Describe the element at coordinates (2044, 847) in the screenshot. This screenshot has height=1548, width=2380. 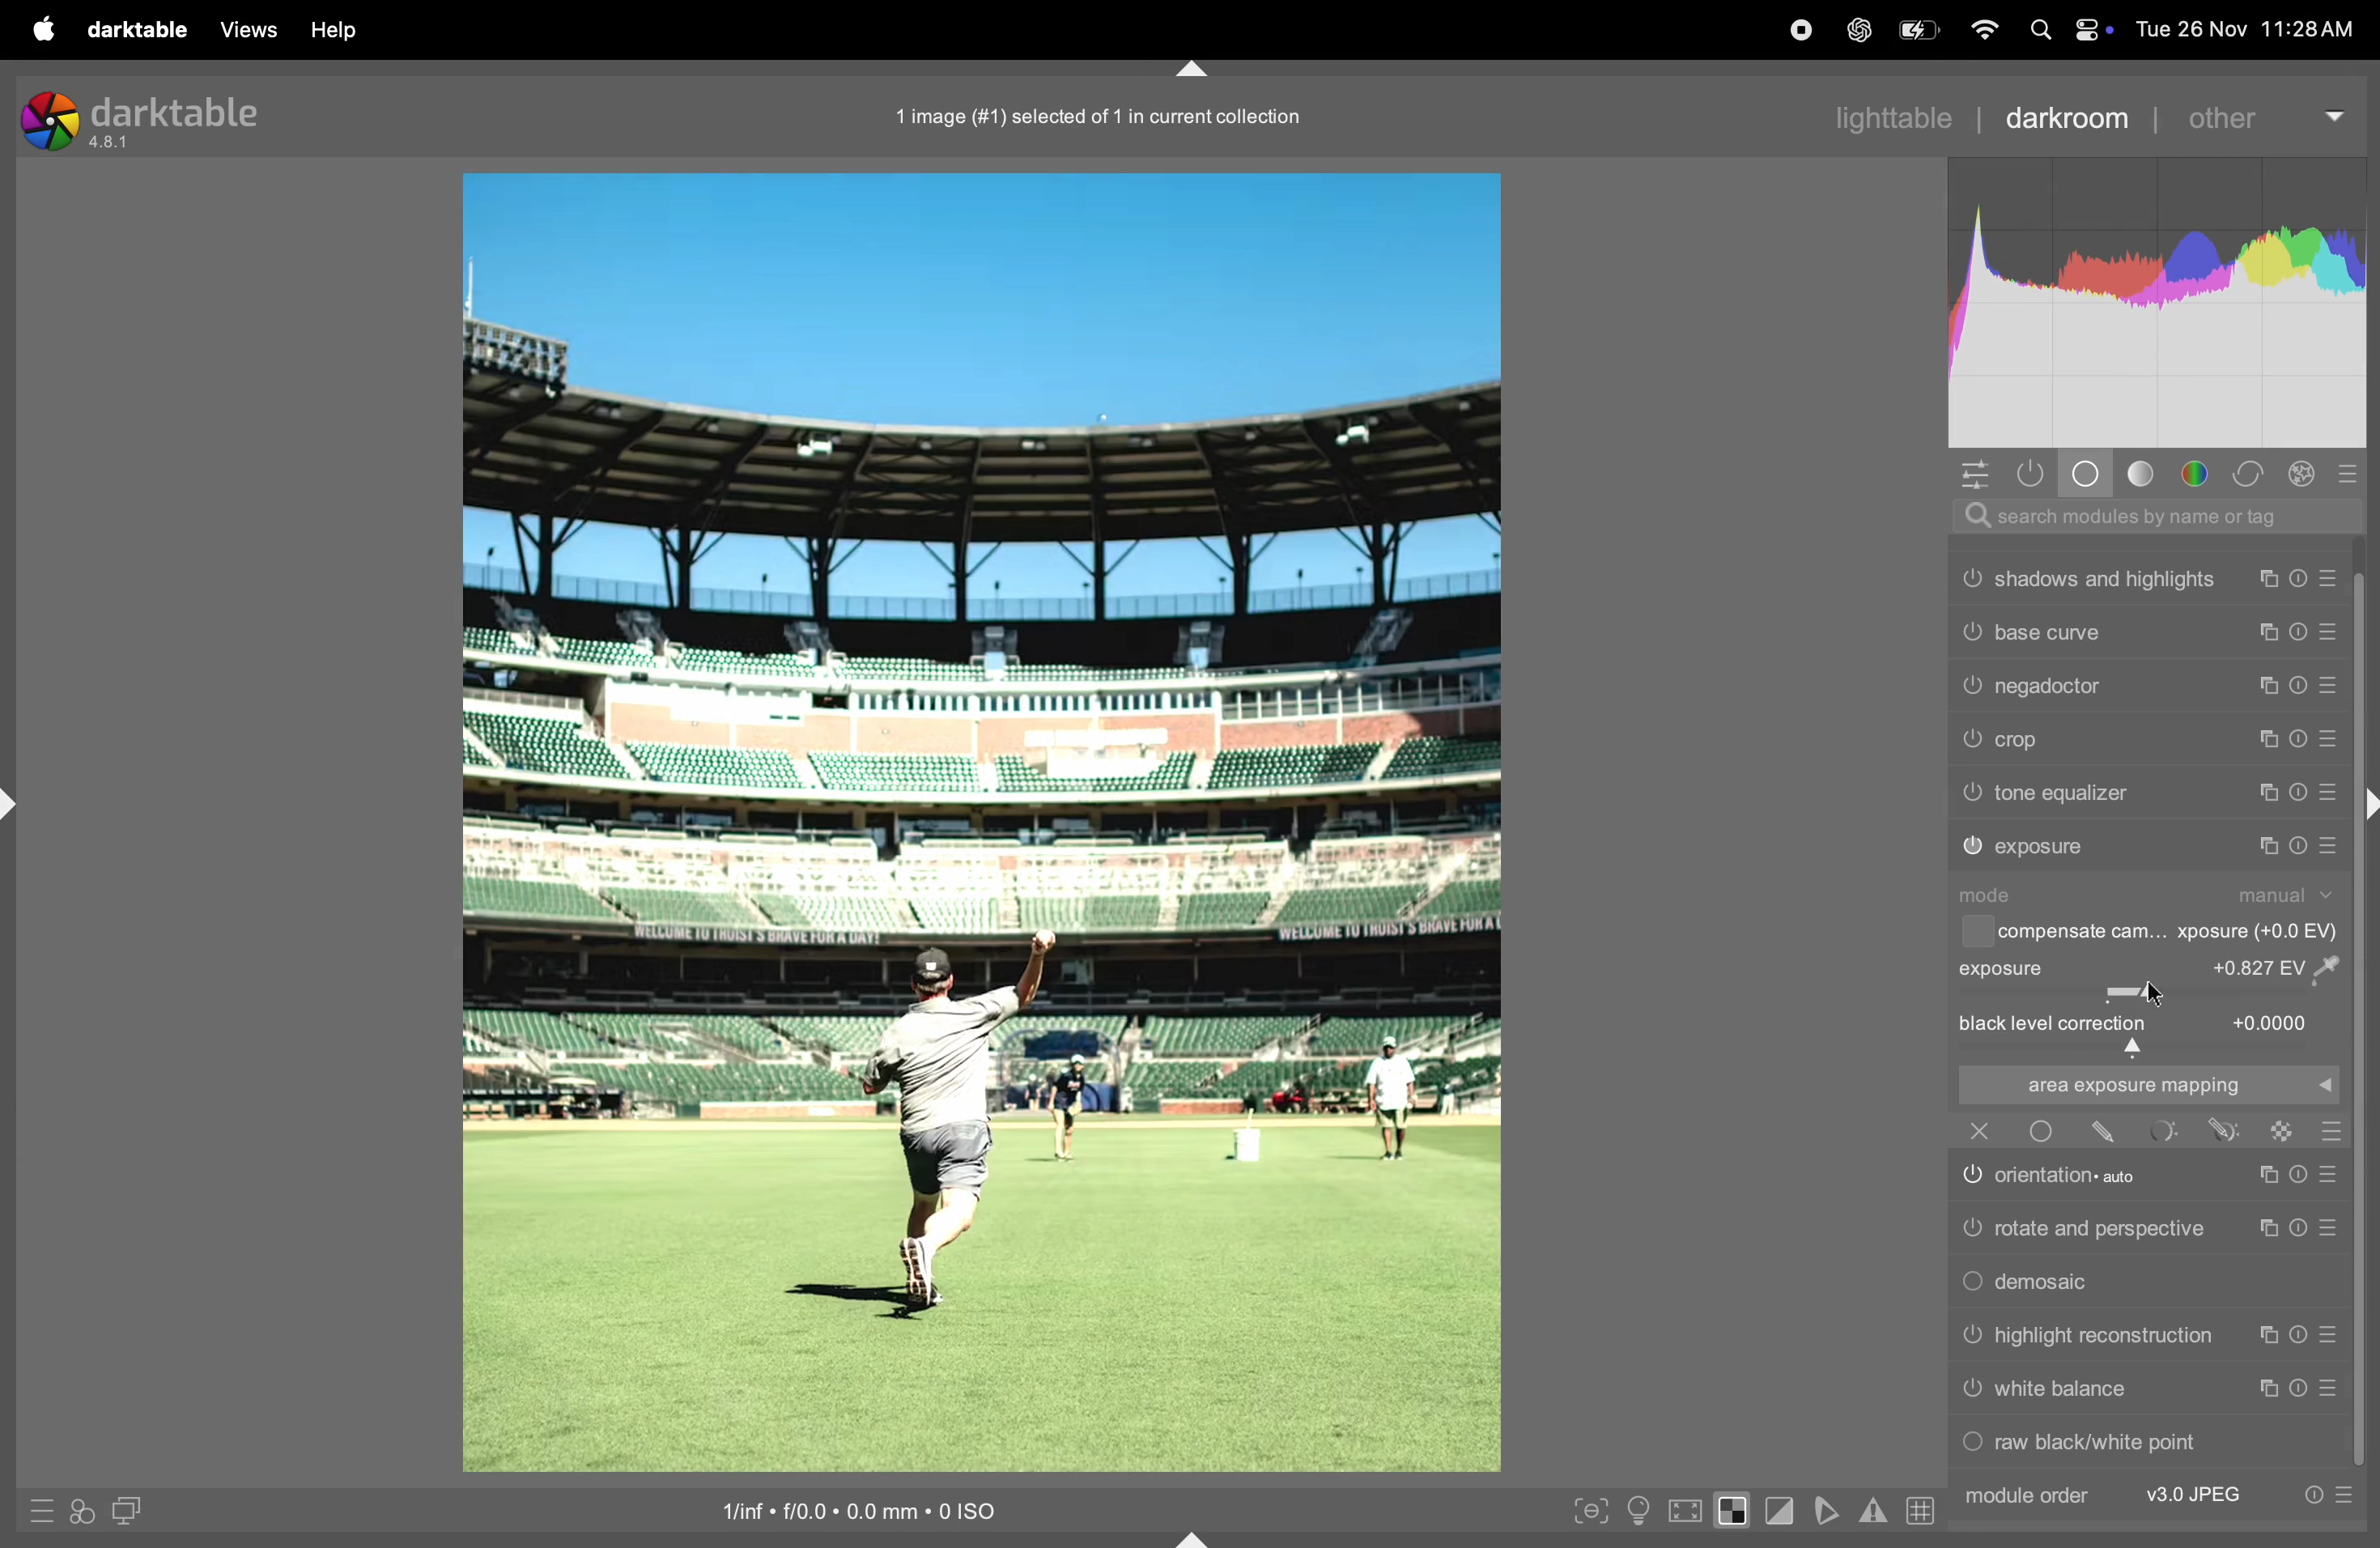
I see `exposure` at that location.